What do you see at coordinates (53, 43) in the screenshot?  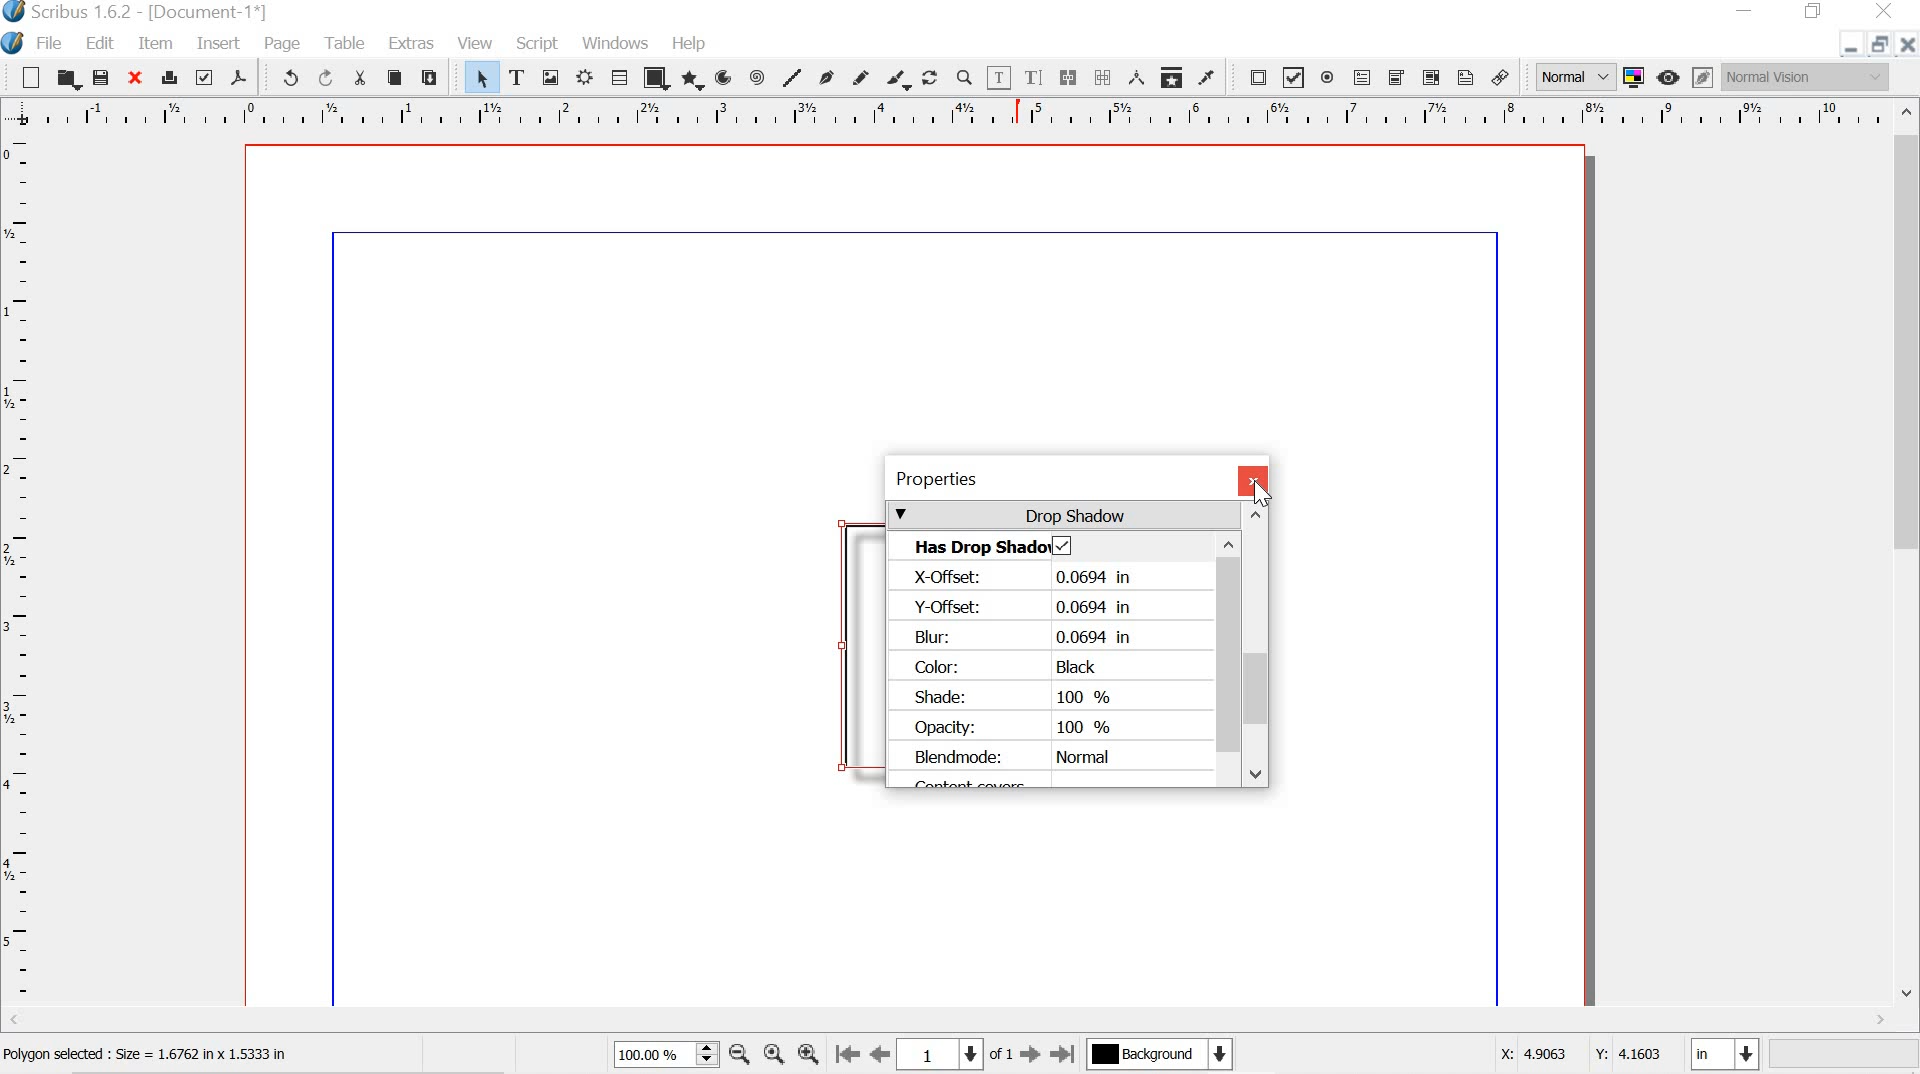 I see `FILE` at bounding box center [53, 43].